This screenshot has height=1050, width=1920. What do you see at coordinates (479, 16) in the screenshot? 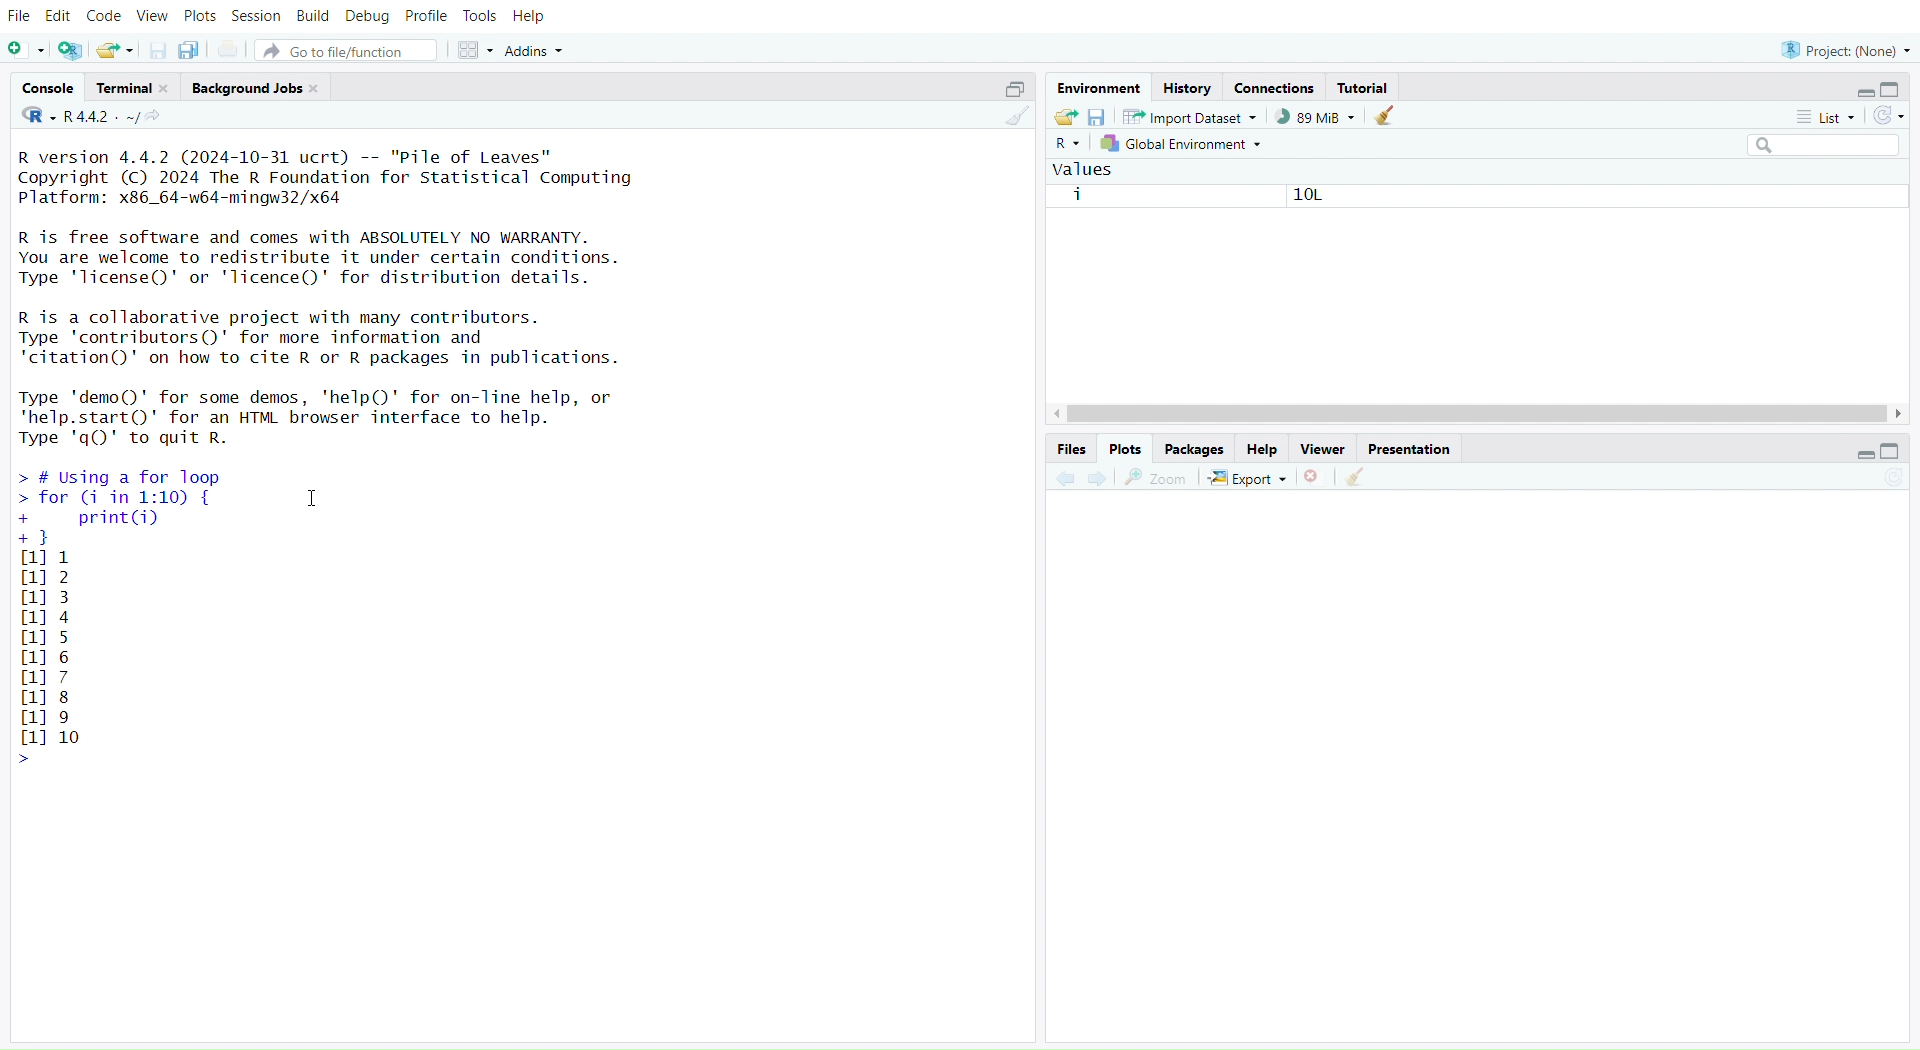
I see `tools` at bounding box center [479, 16].